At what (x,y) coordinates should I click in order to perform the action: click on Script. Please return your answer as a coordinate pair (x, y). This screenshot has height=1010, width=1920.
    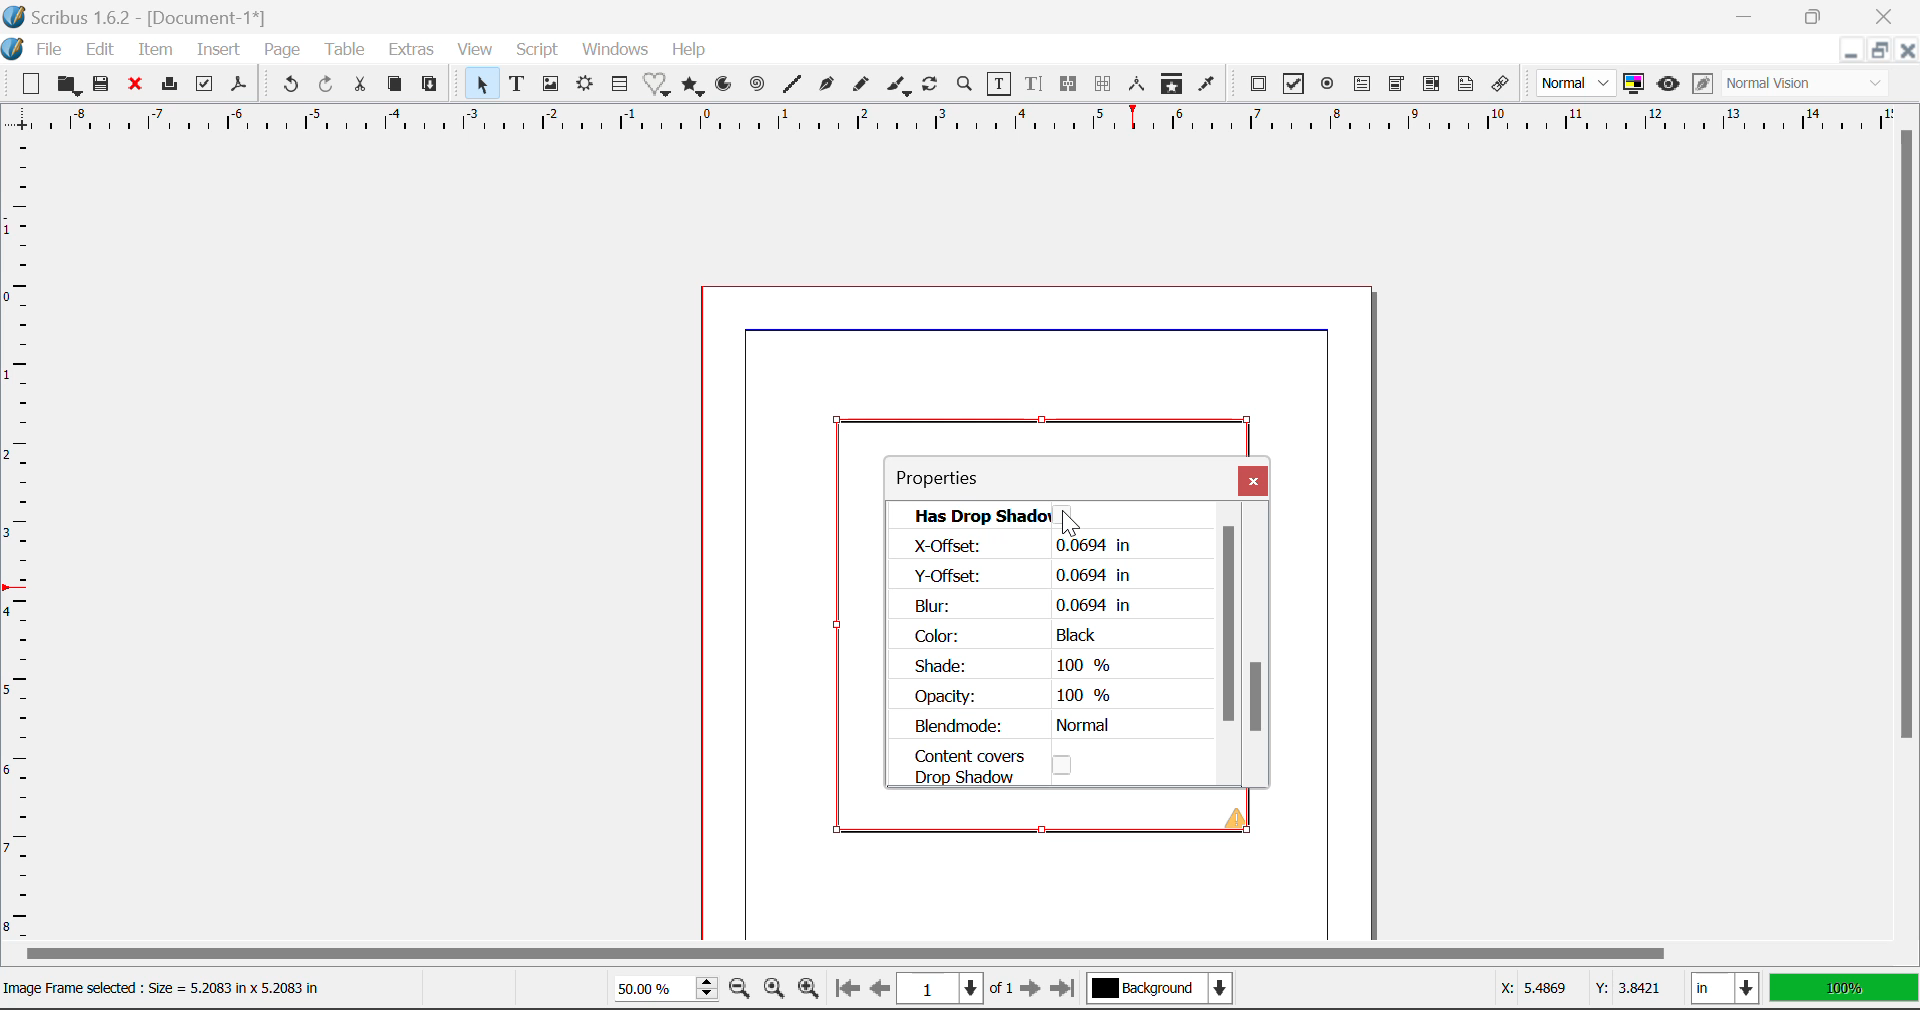
    Looking at the image, I should click on (538, 48).